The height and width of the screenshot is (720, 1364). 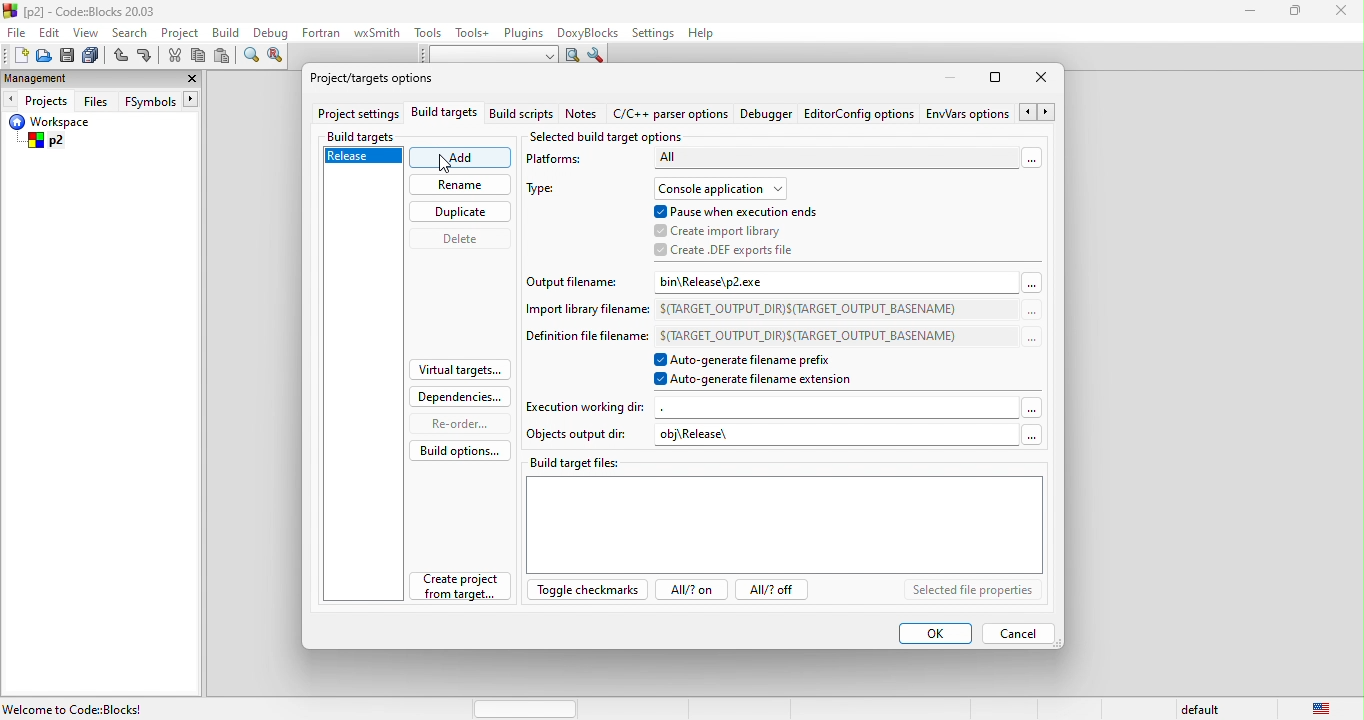 I want to click on undo, so click(x=120, y=57).